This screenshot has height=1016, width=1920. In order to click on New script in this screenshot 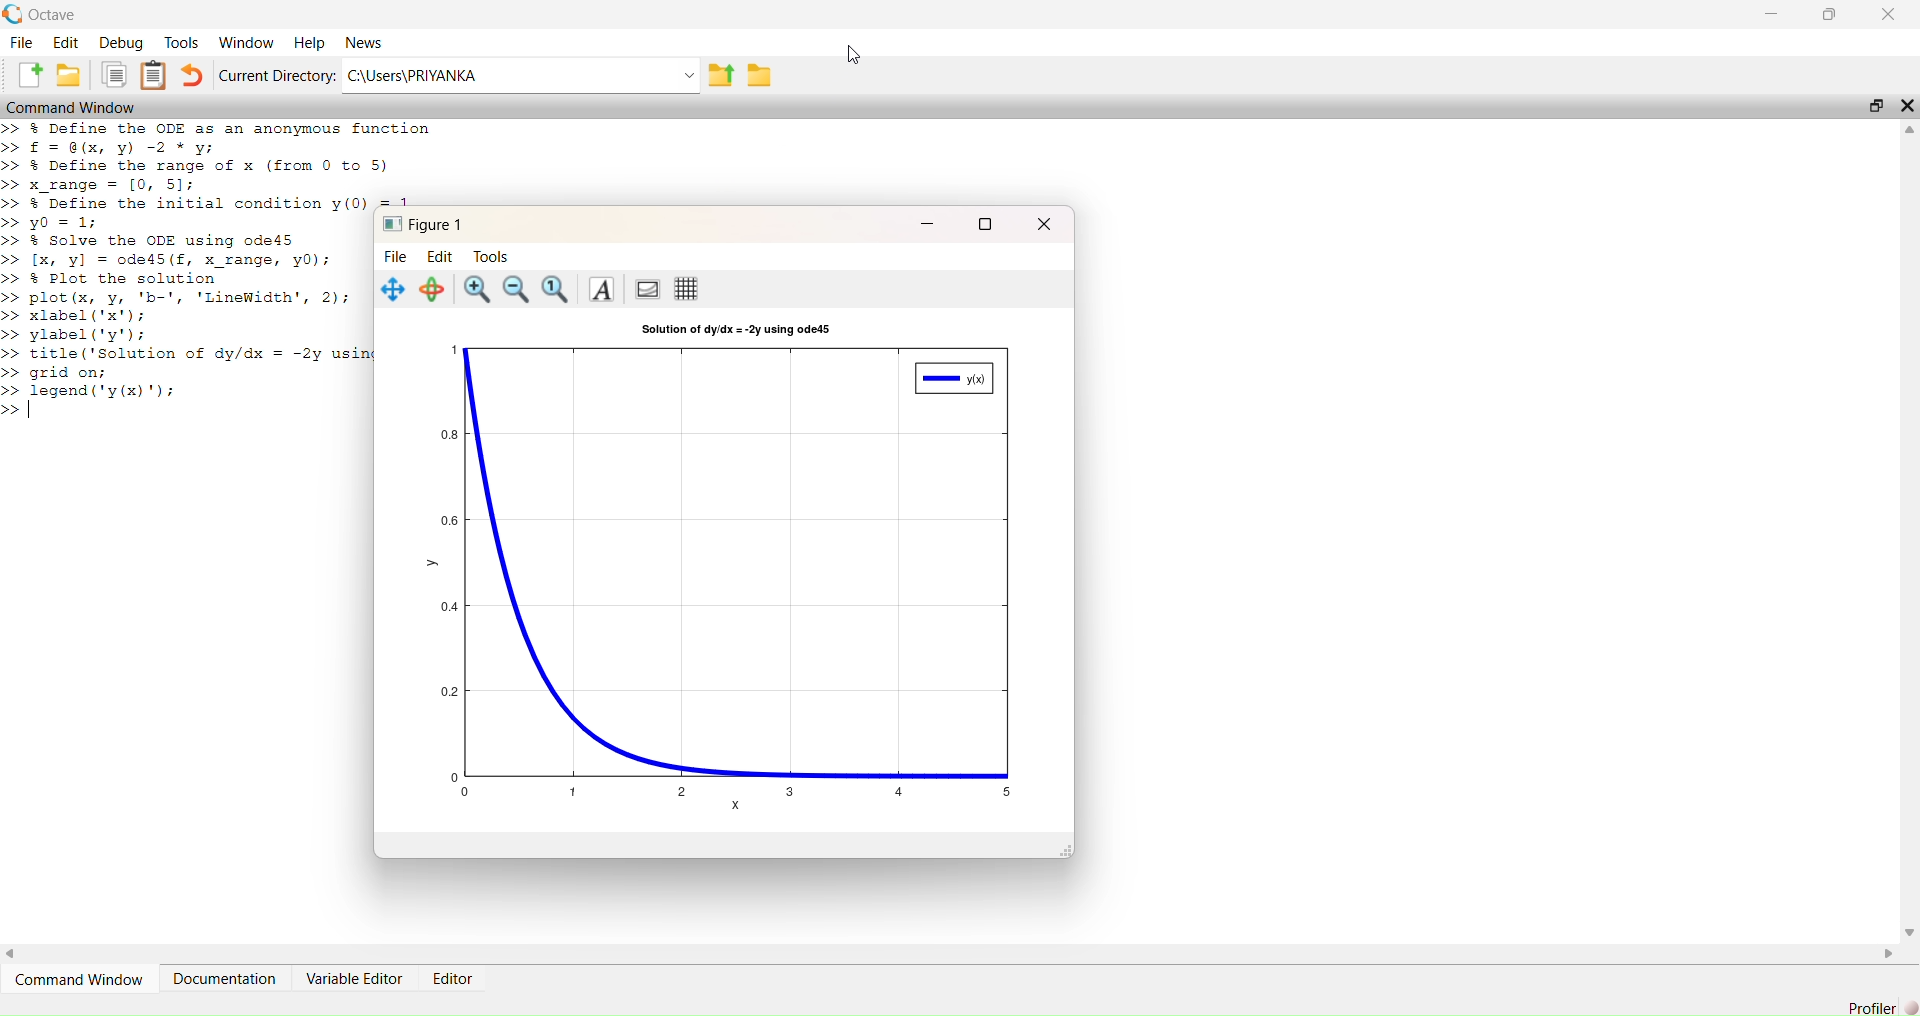, I will do `click(25, 75)`.